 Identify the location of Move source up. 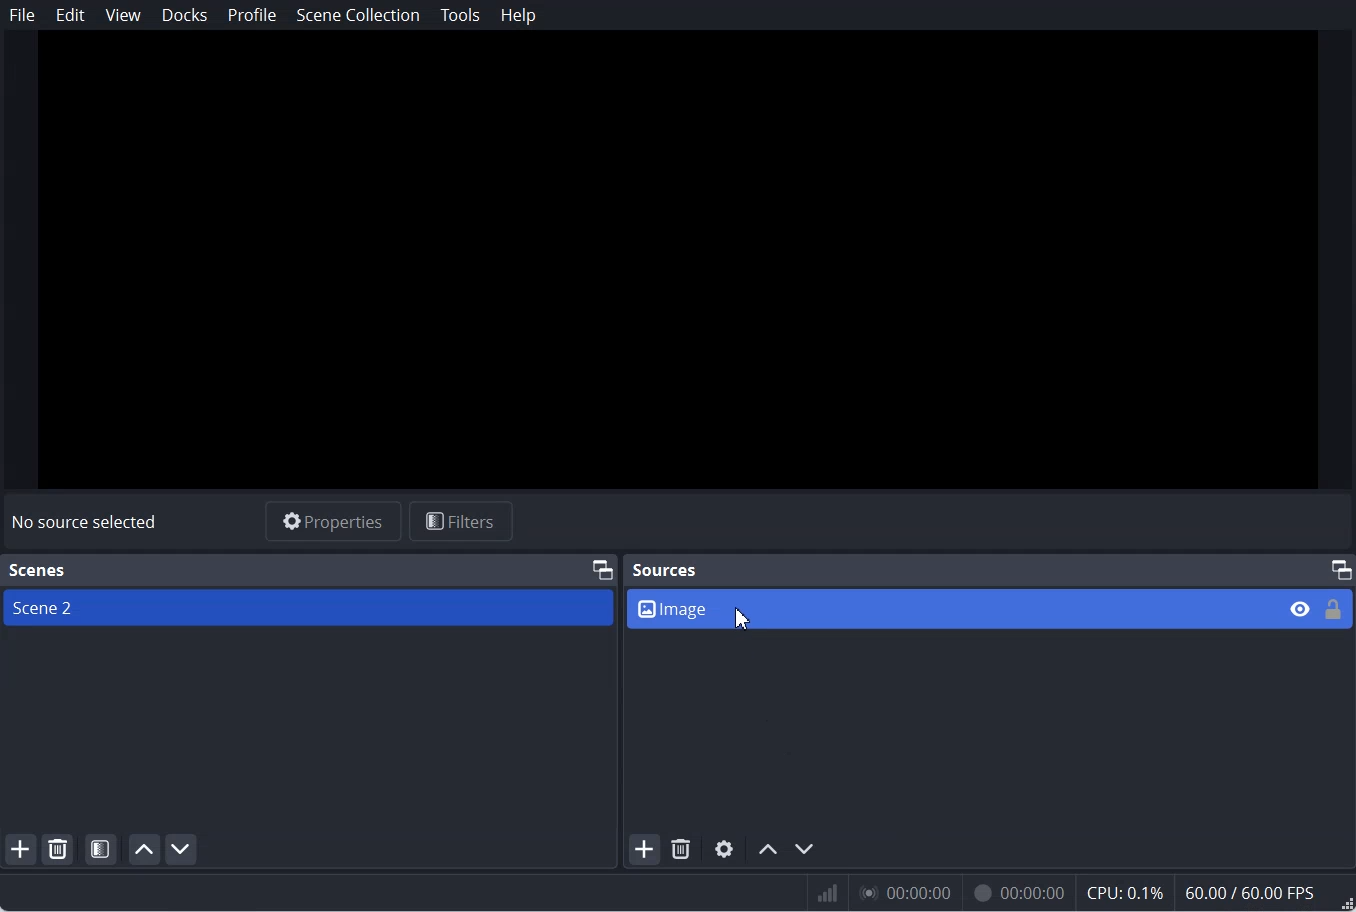
(768, 849).